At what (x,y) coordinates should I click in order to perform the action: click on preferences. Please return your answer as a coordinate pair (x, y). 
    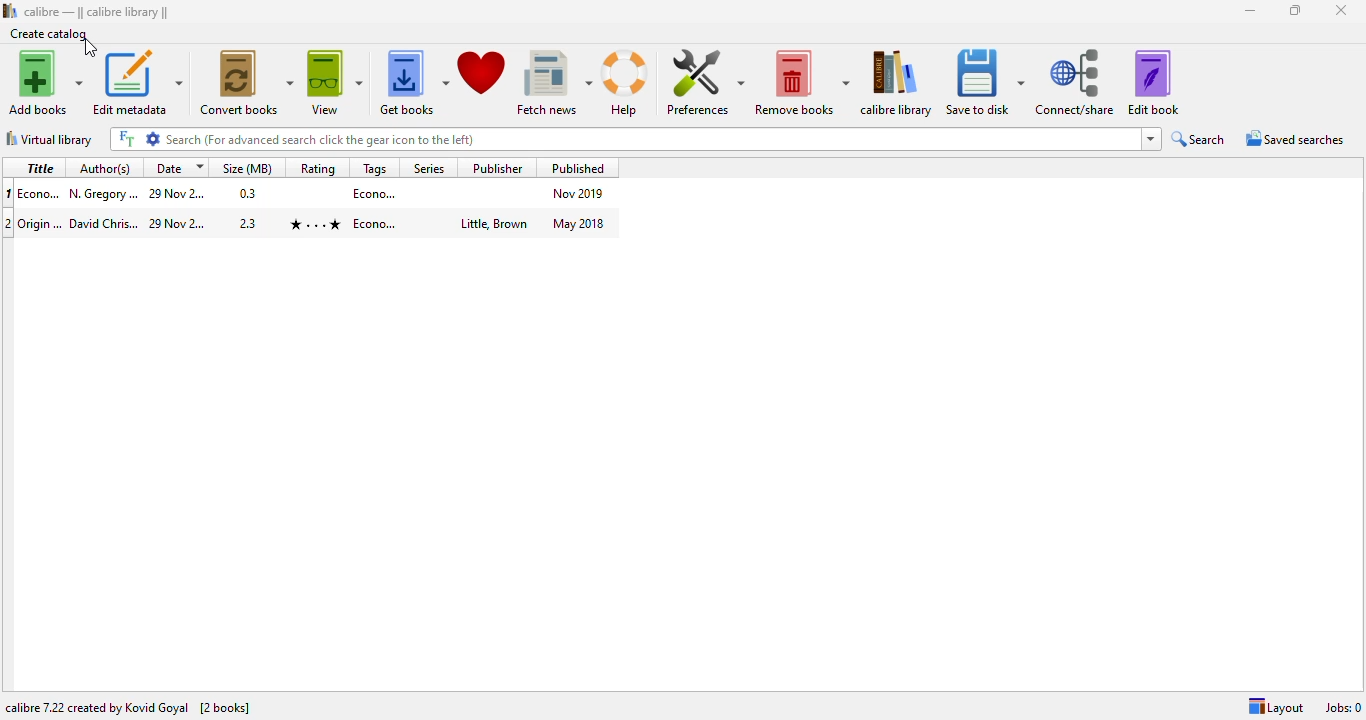
    Looking at the image, I should click on (704, 81).